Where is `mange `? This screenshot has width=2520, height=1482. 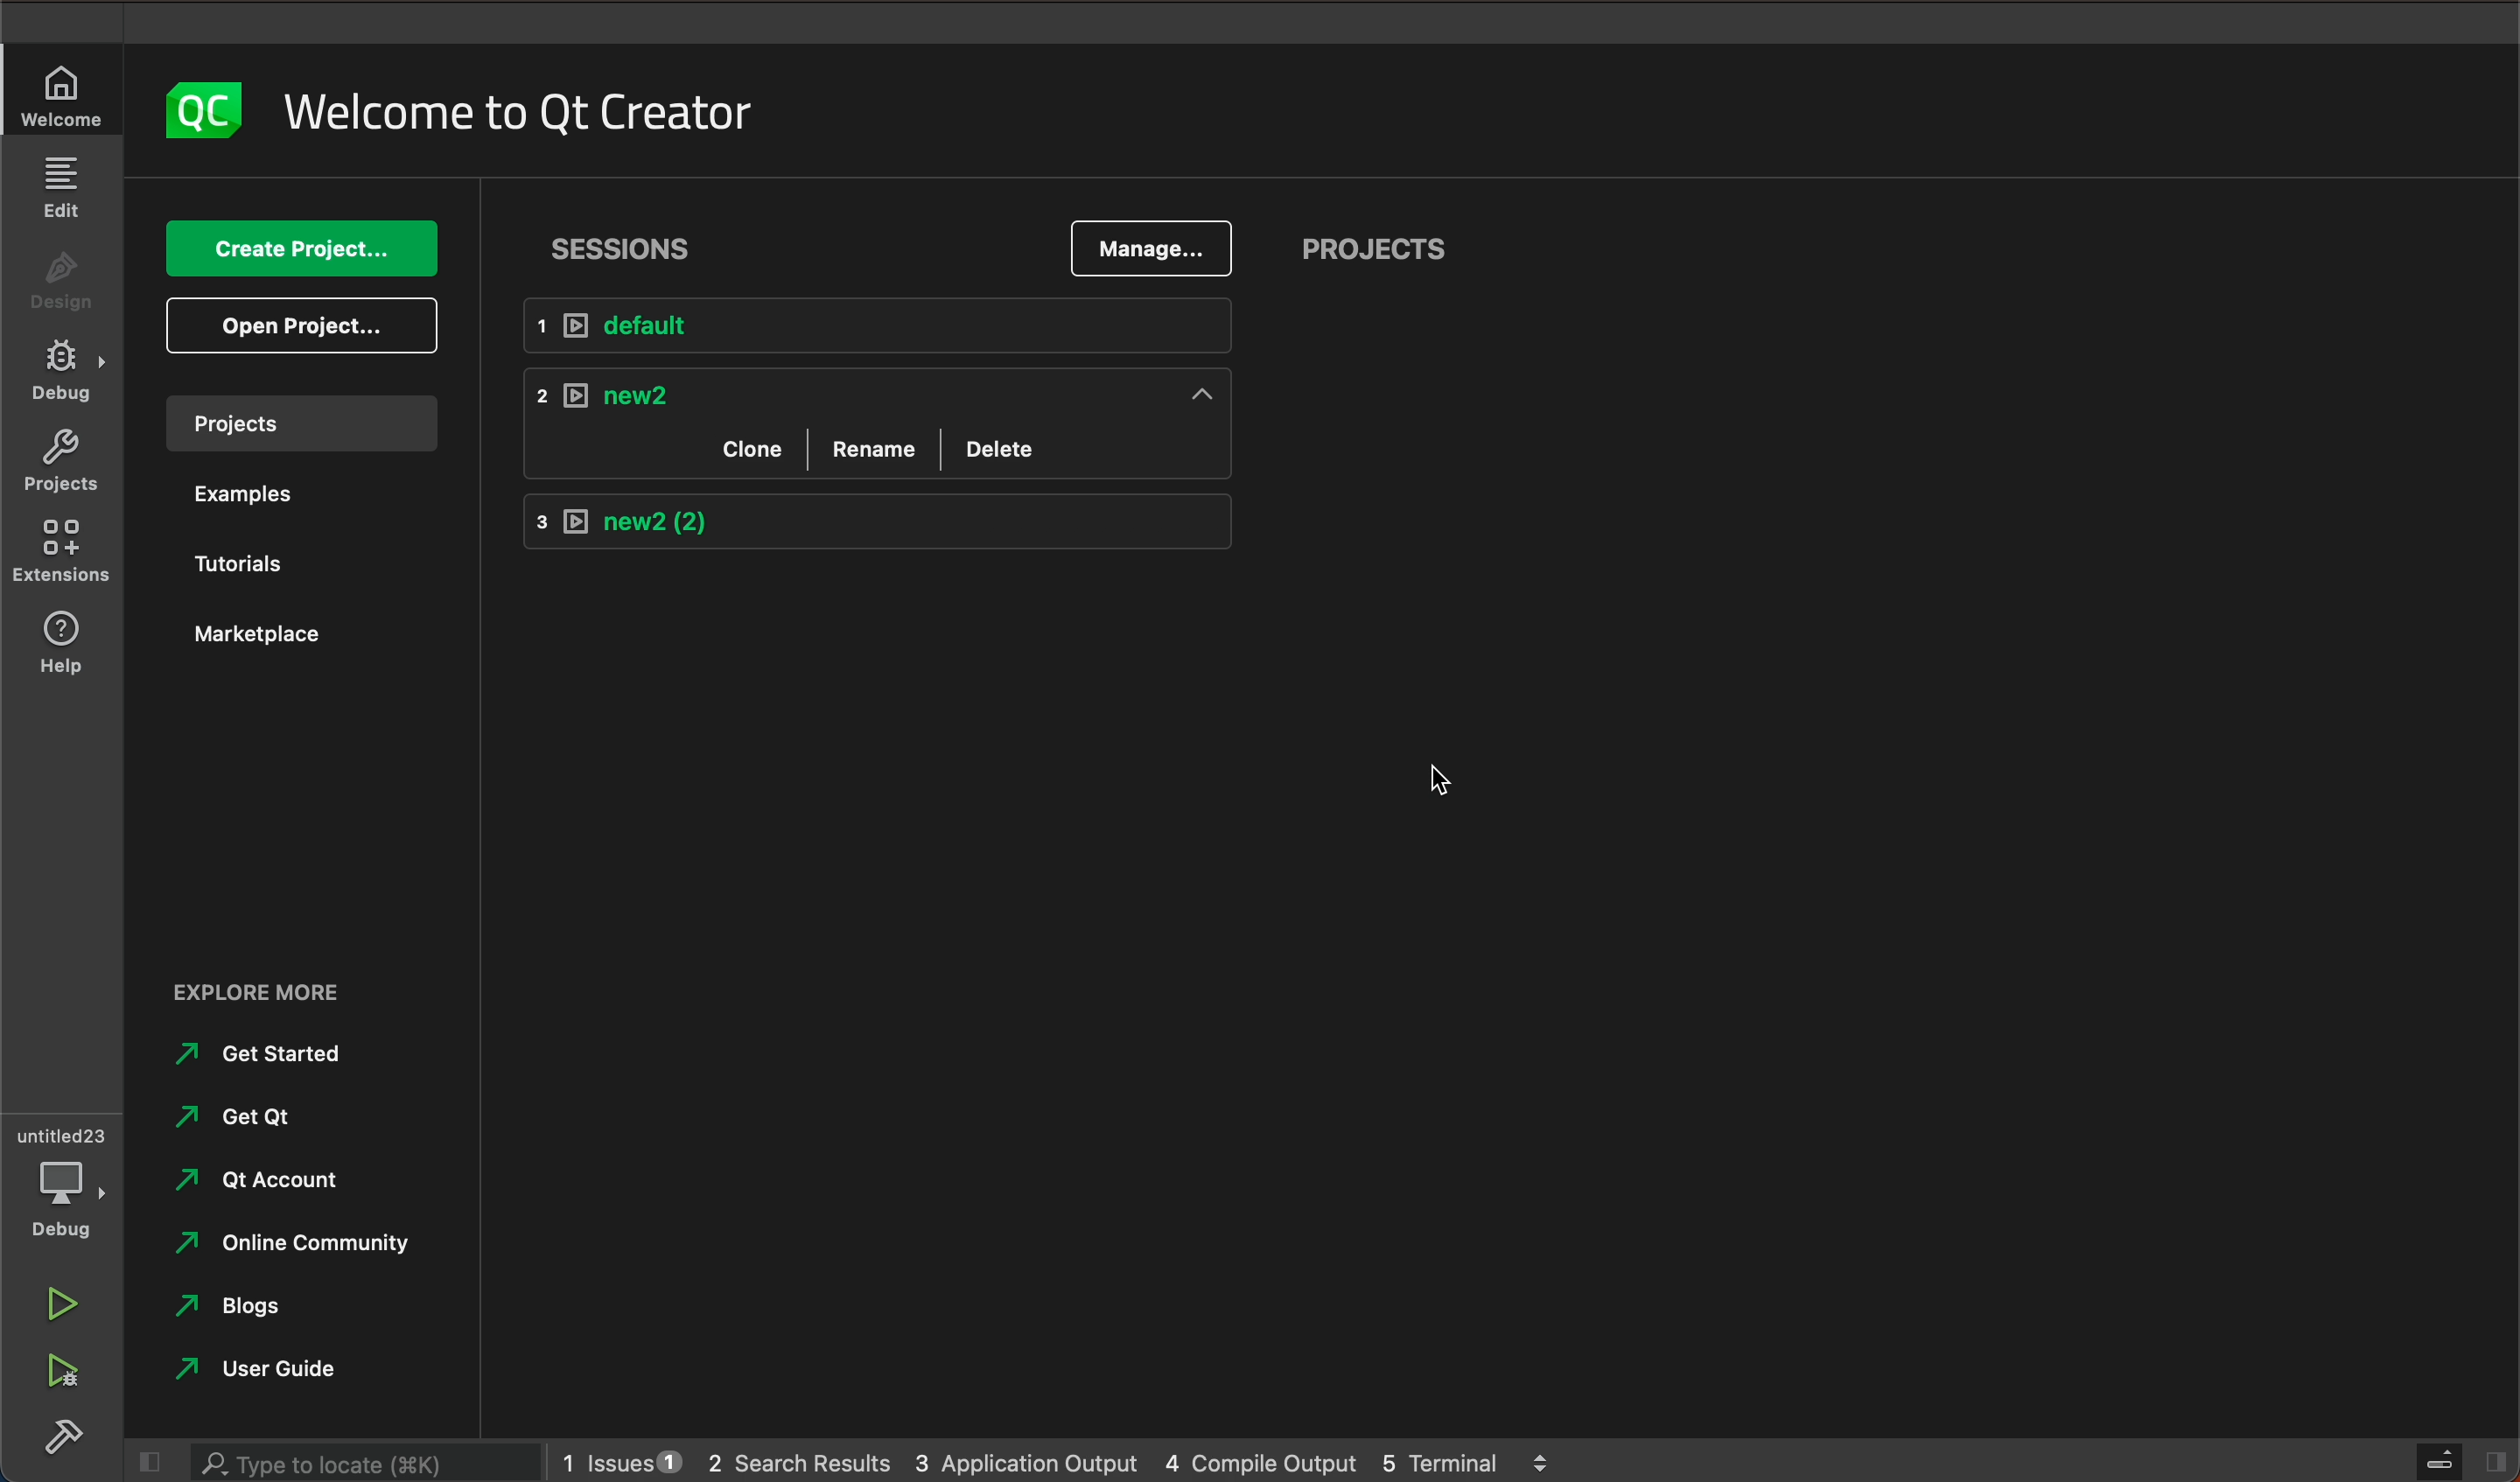
mange  is located at coordinates (1152, 248).